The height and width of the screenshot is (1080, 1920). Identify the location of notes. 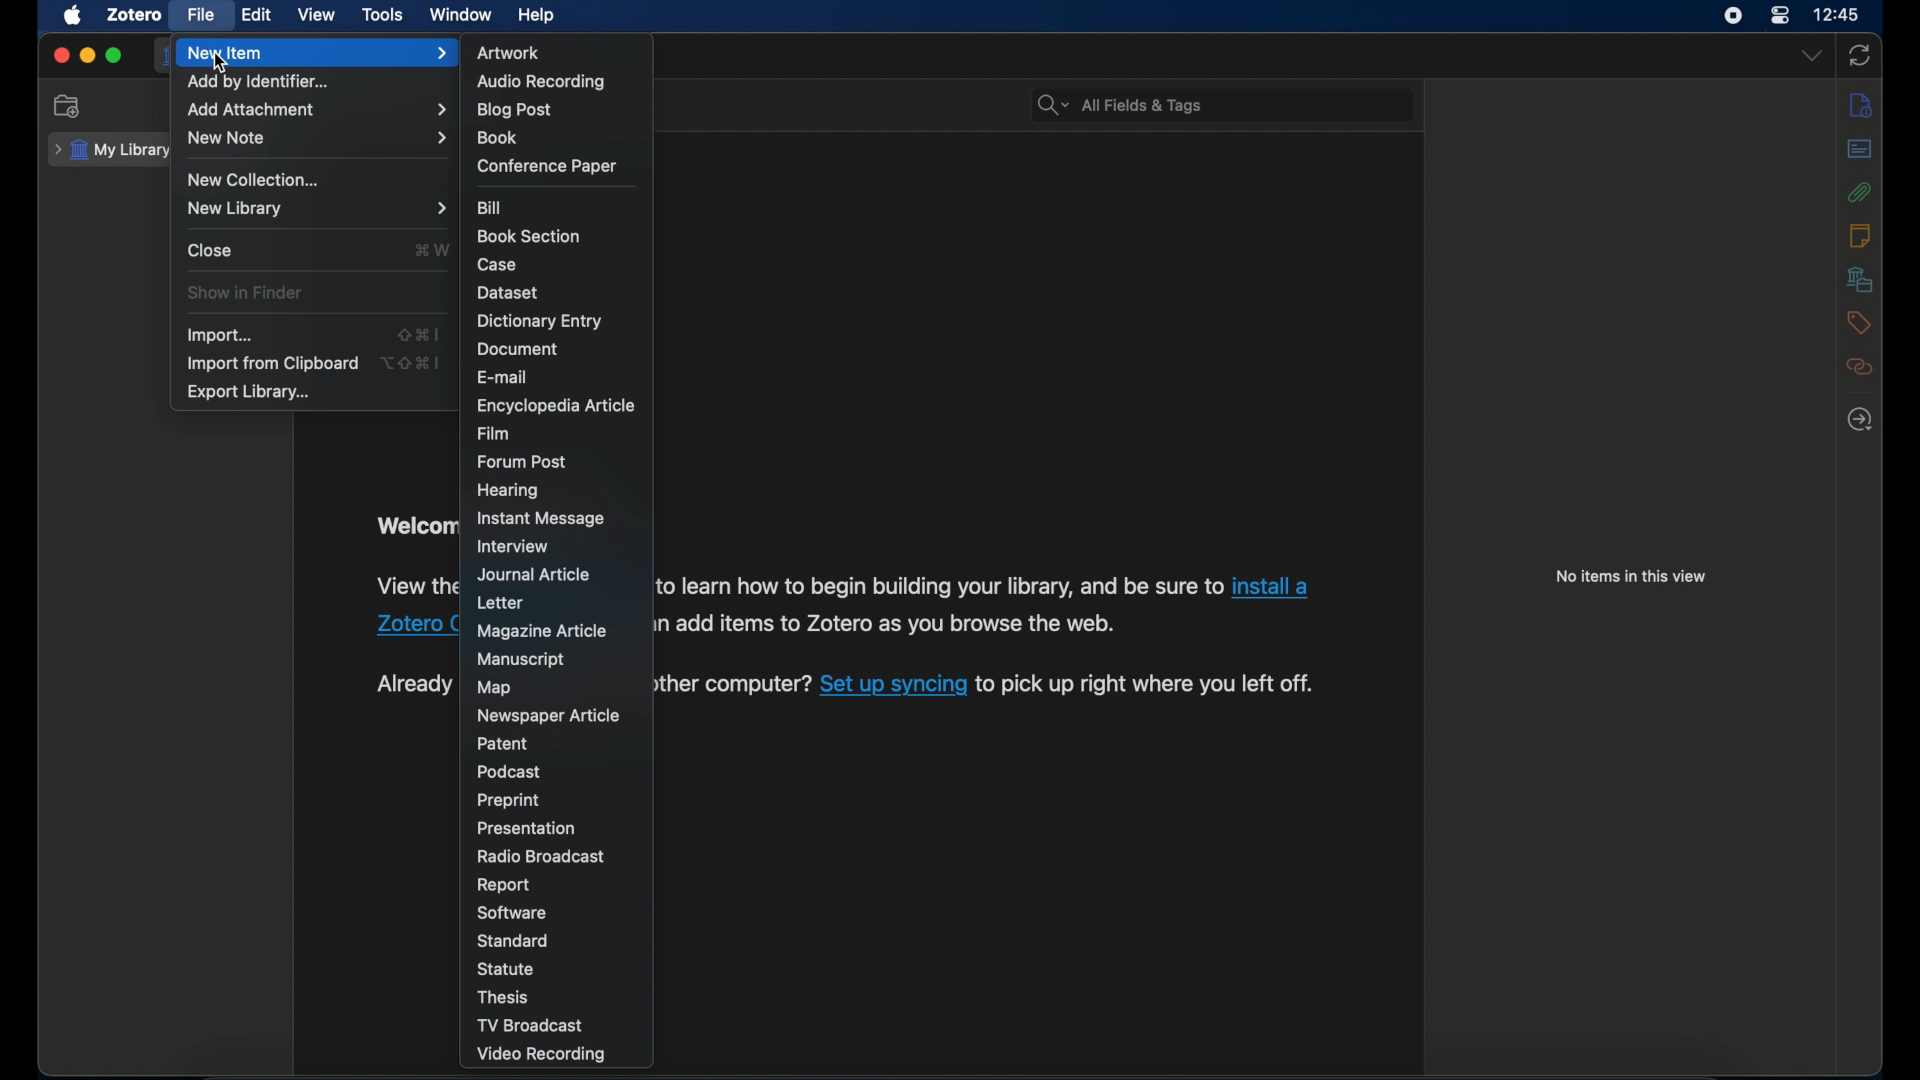
(1859, 236).